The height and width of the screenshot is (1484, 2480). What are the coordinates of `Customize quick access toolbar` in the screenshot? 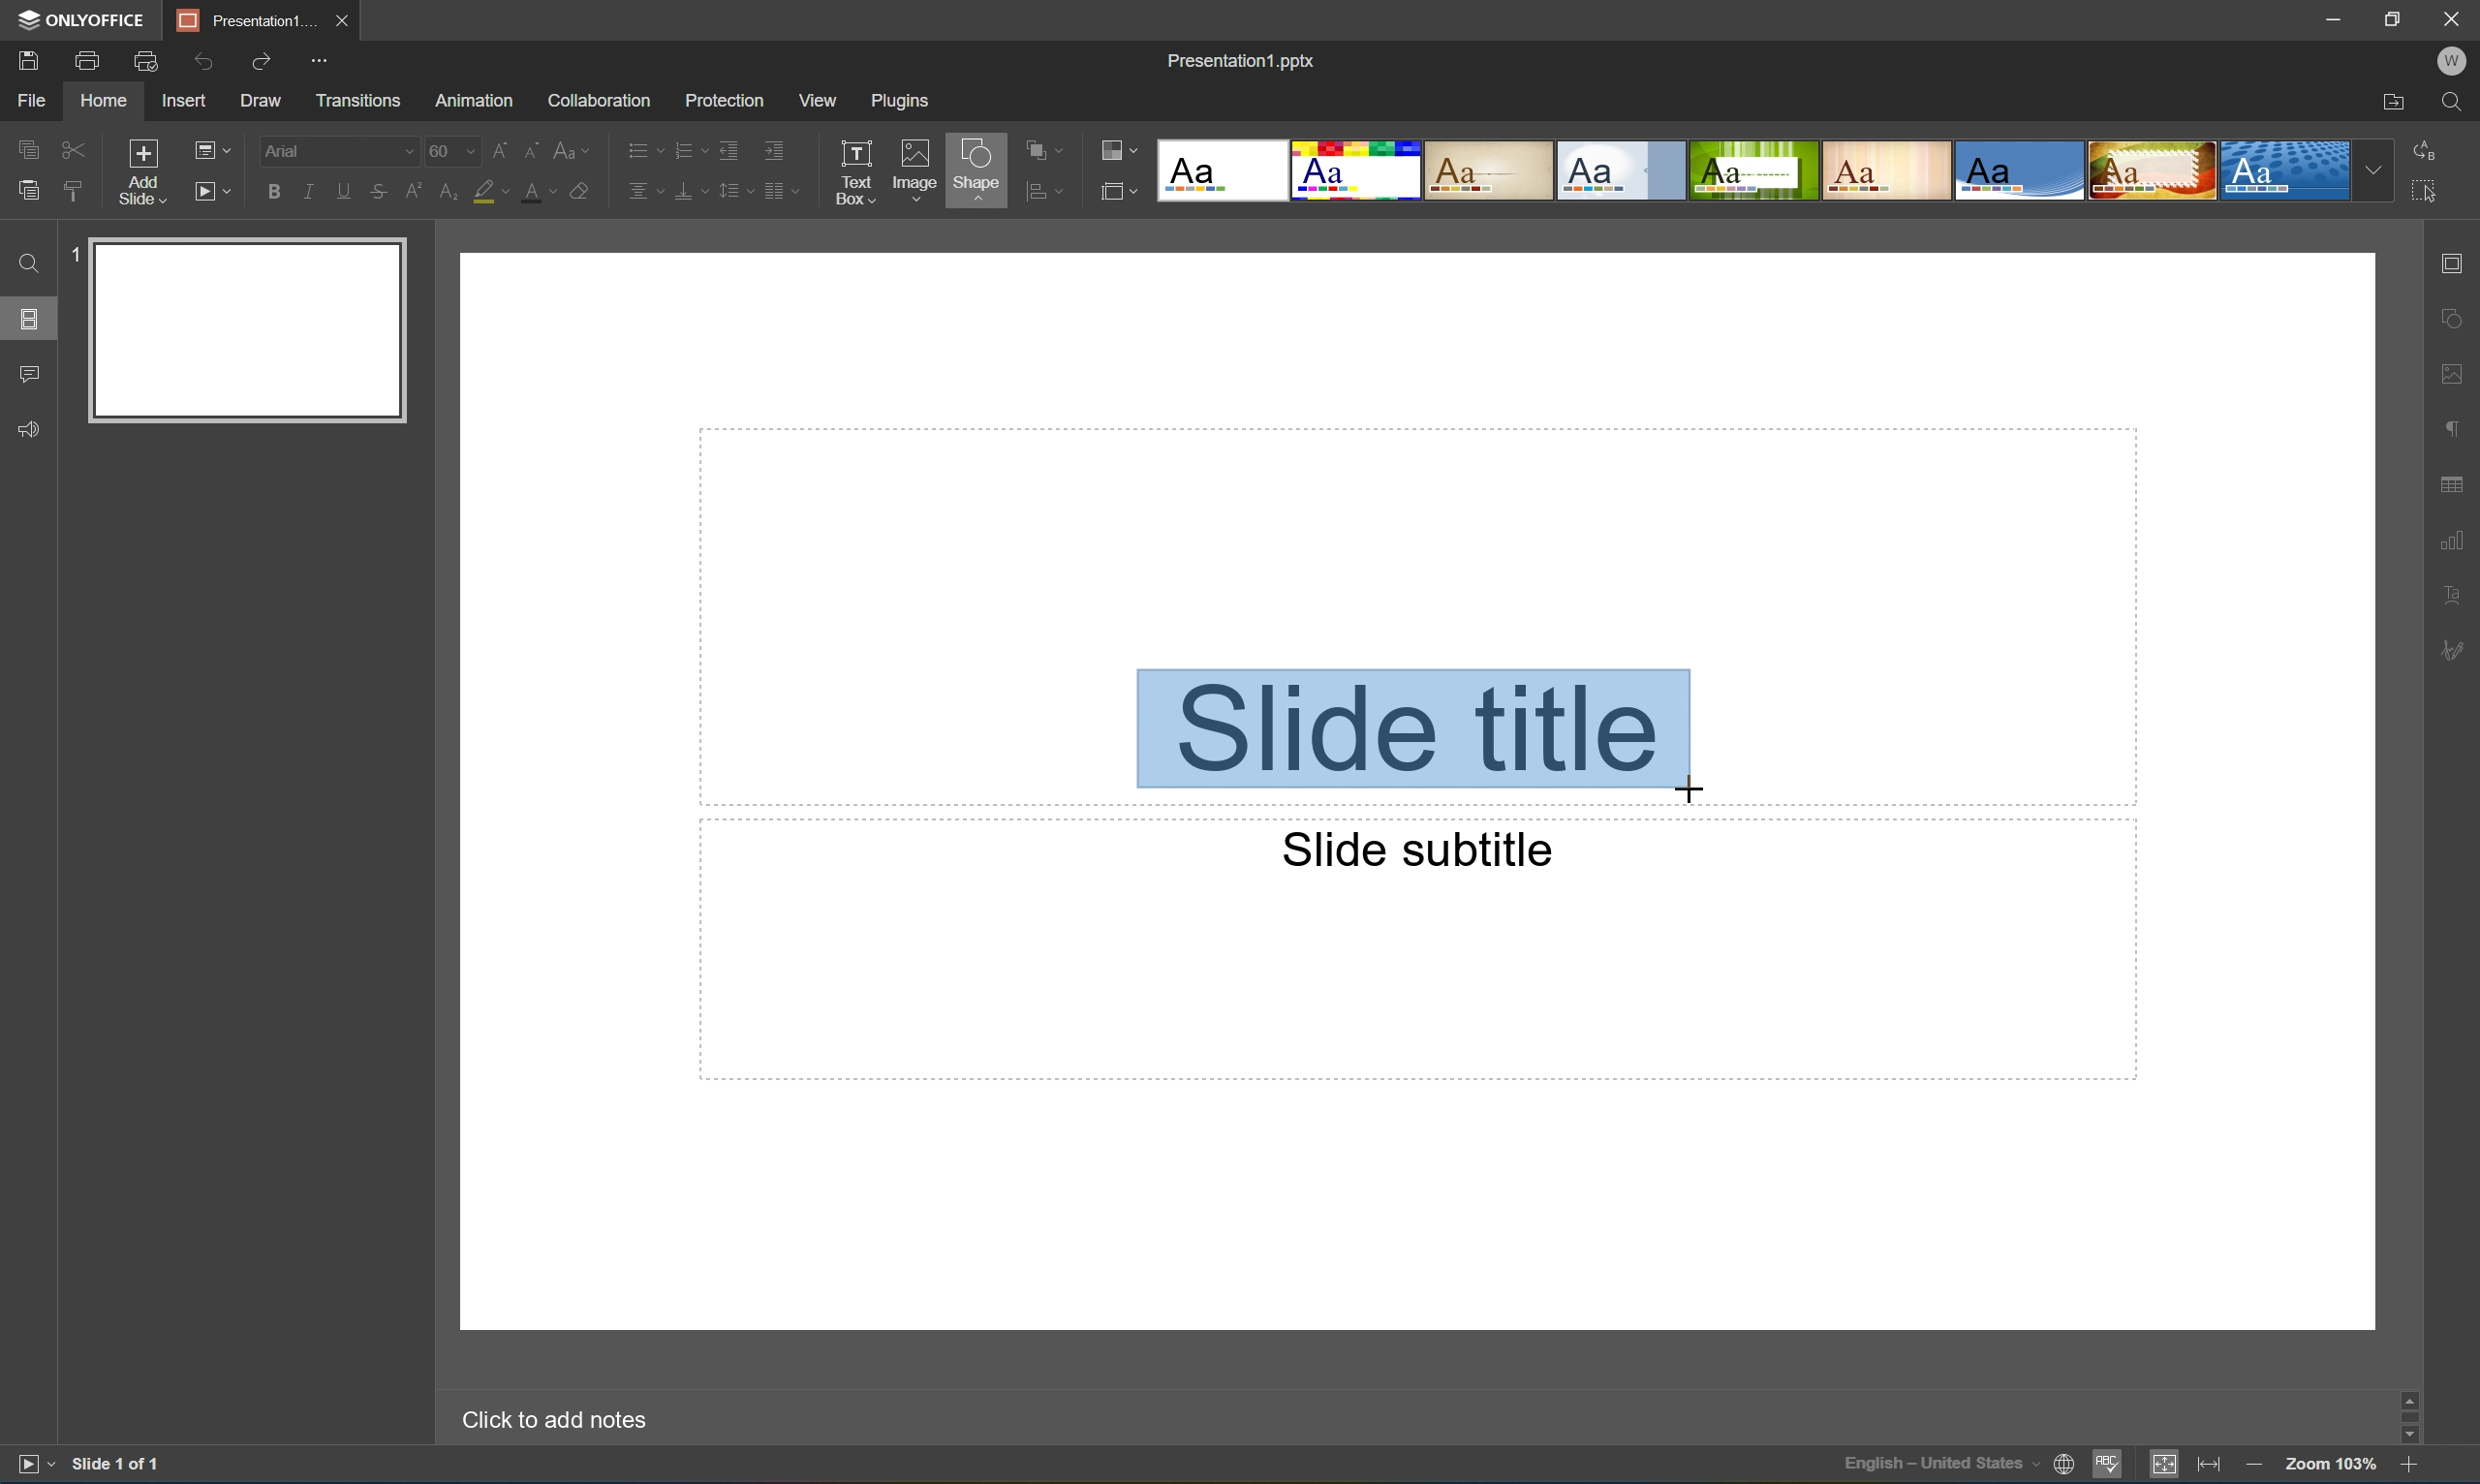 It's located at (315, 59).